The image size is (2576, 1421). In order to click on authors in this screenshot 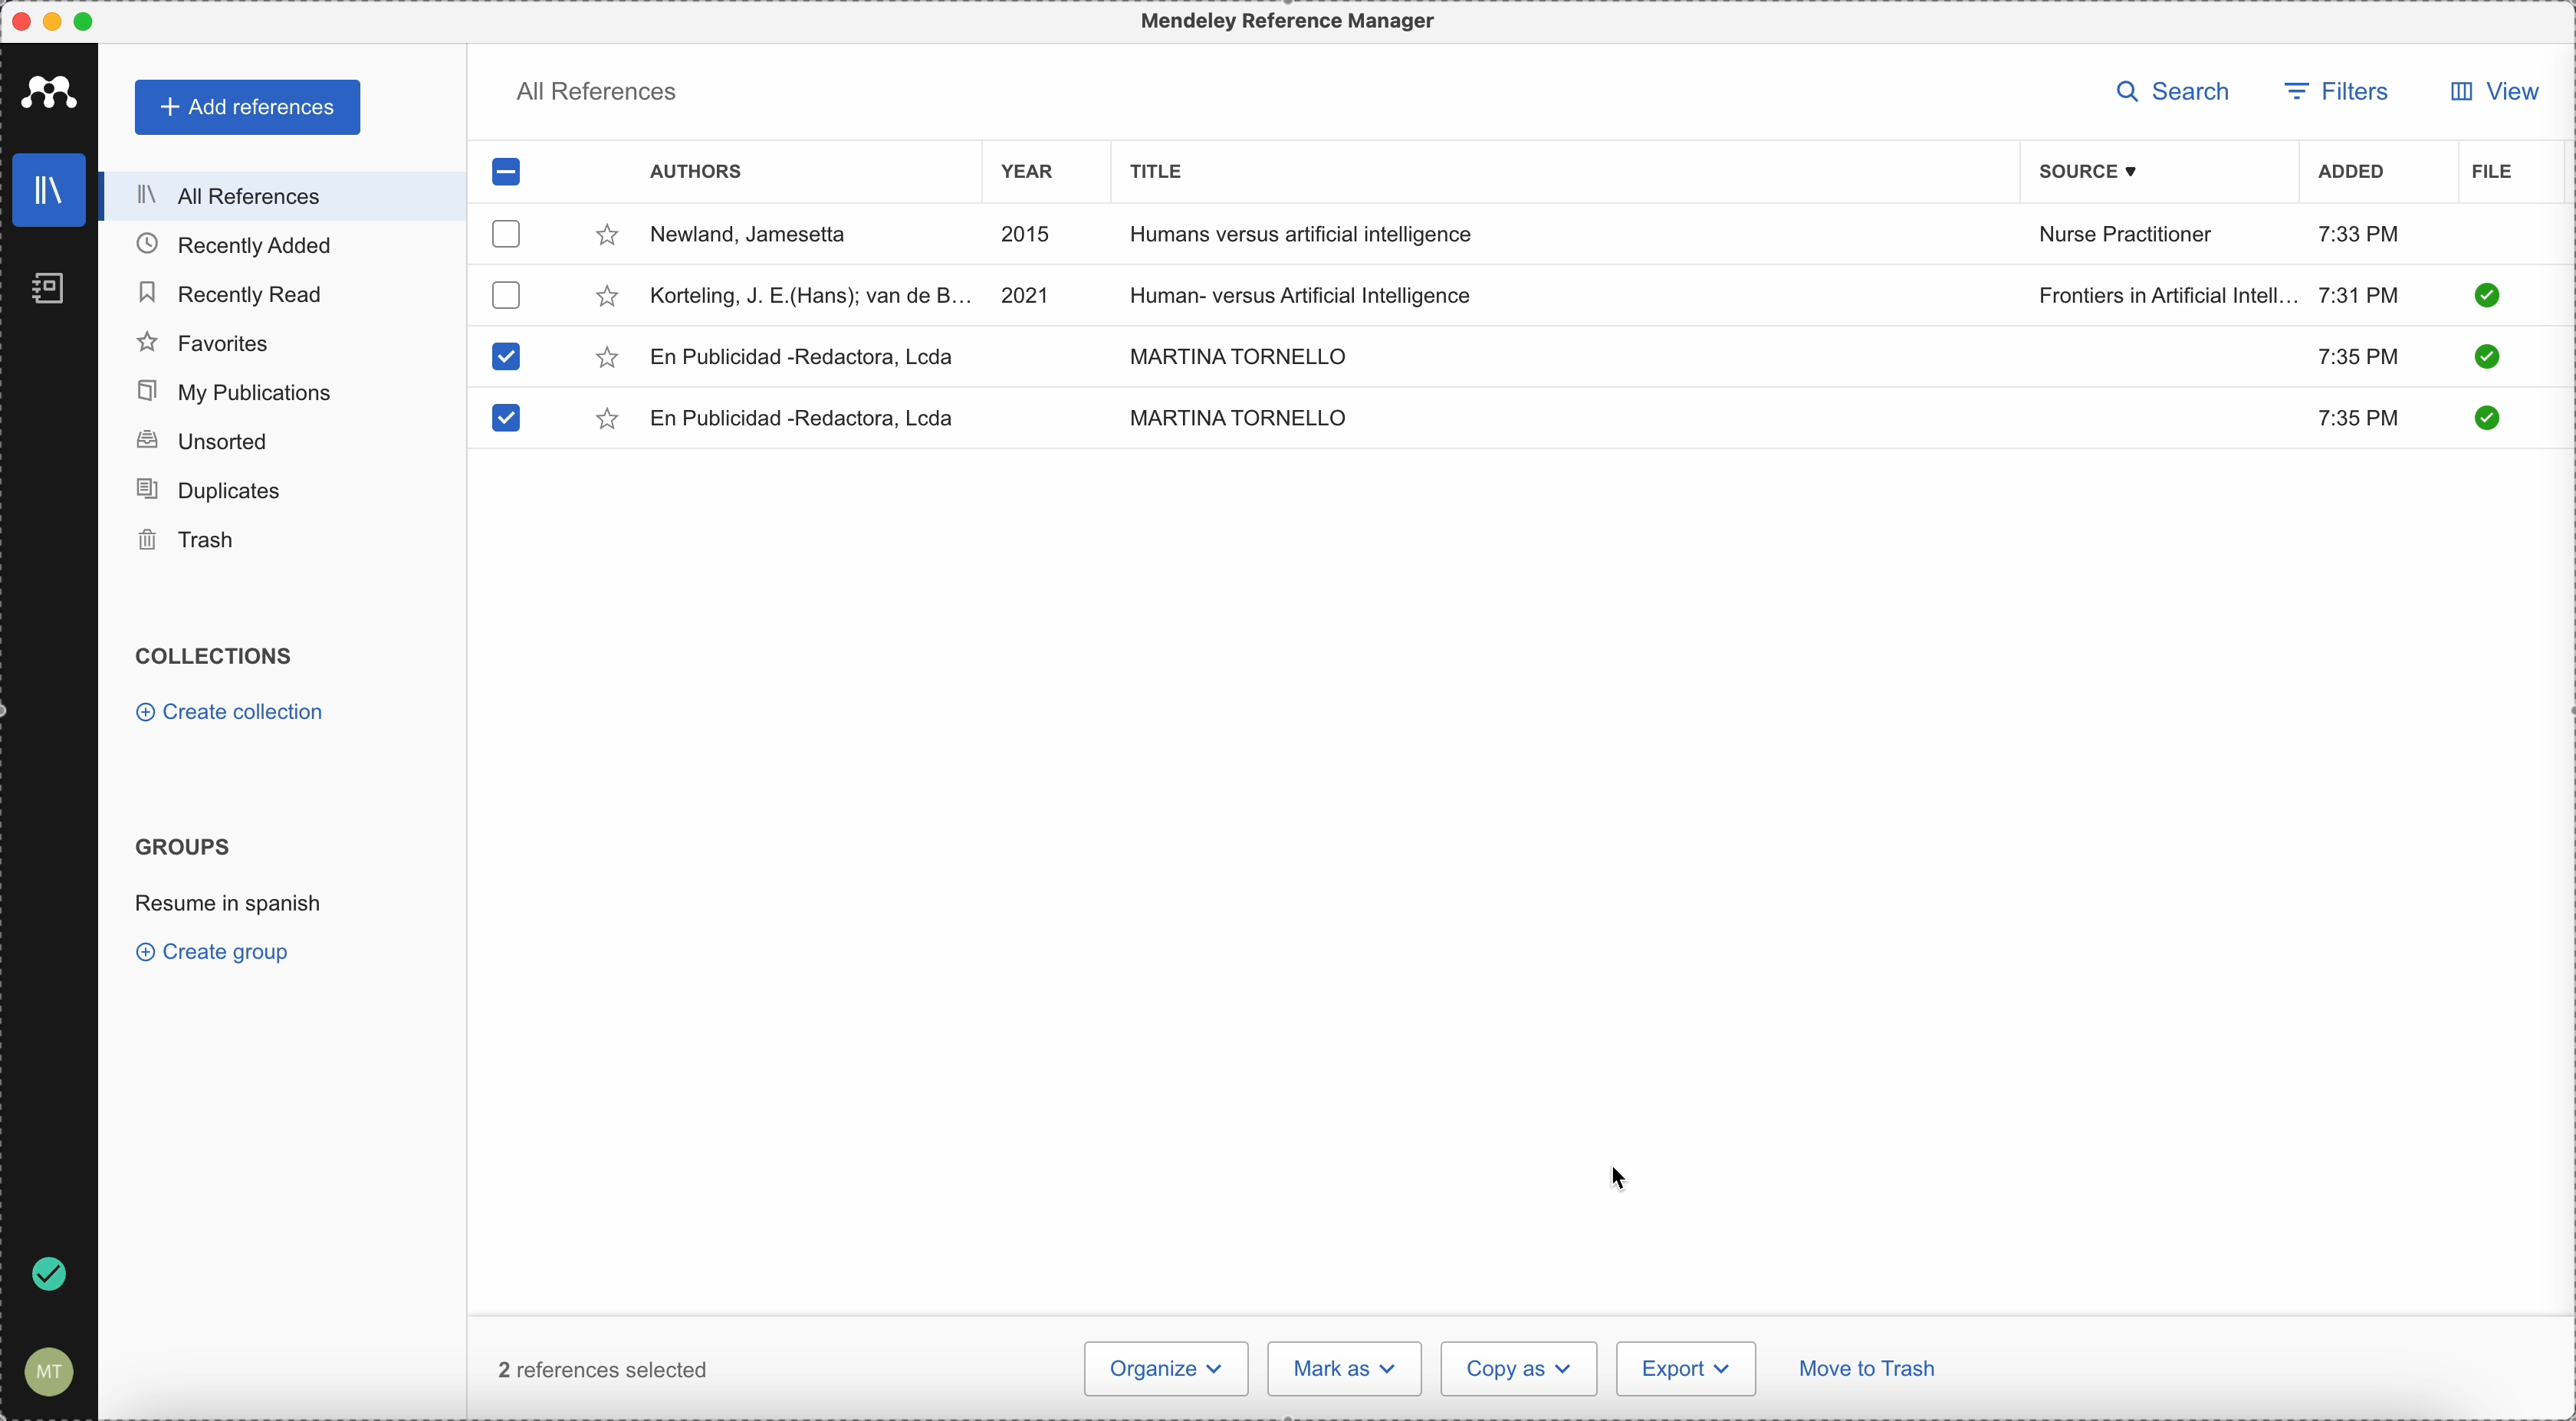, I will do `click(696, 174)`.